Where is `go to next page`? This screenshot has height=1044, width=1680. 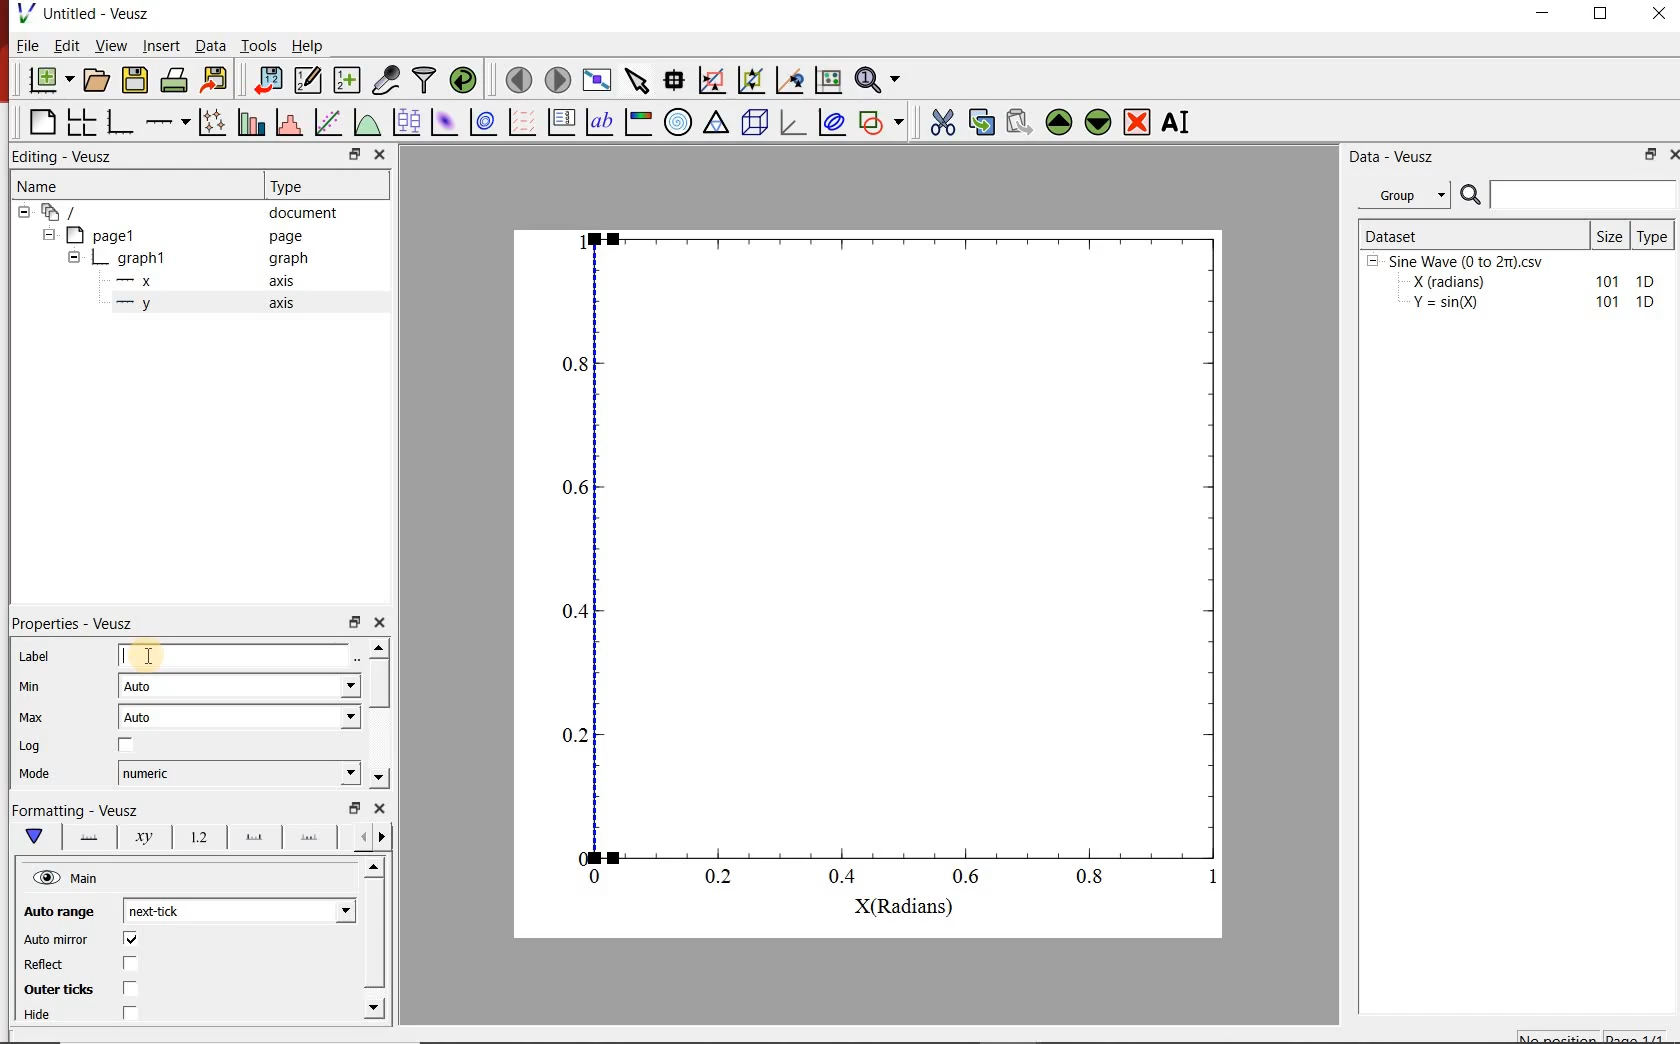 go to next page is located at coordinates (558, 78).